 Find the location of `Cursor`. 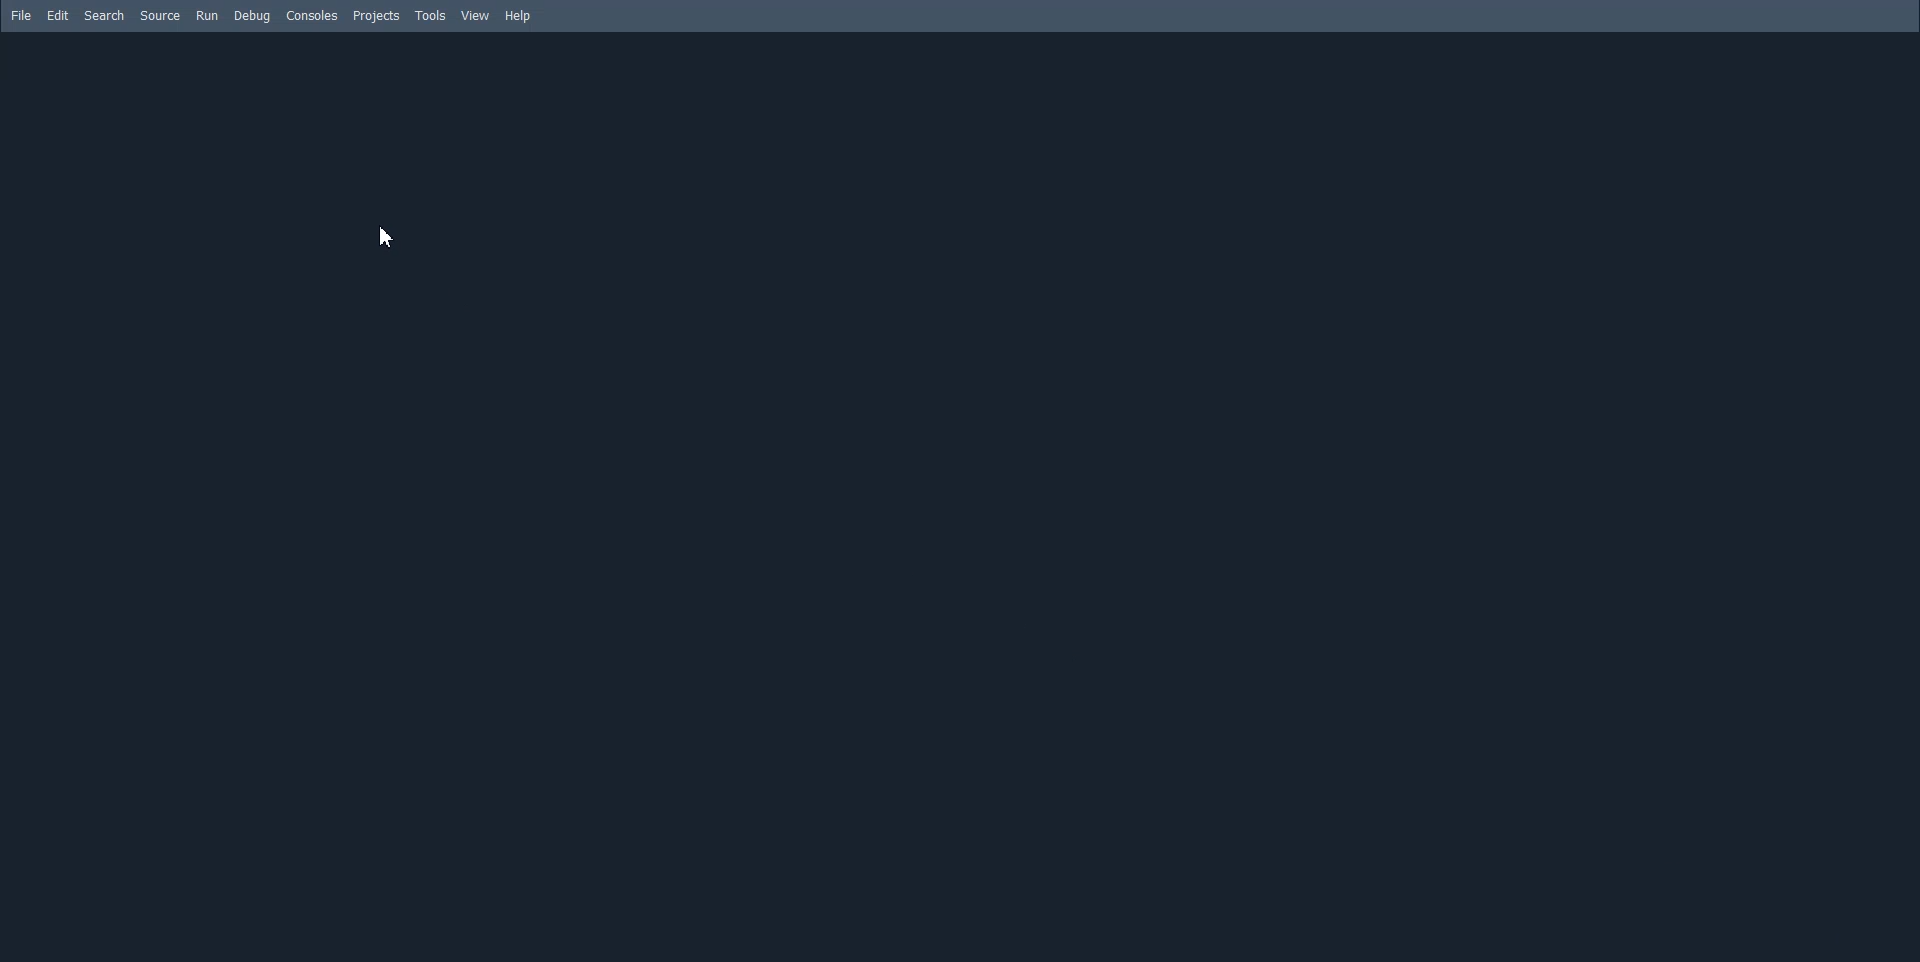

Cursor is located at coordinates (386, 236).